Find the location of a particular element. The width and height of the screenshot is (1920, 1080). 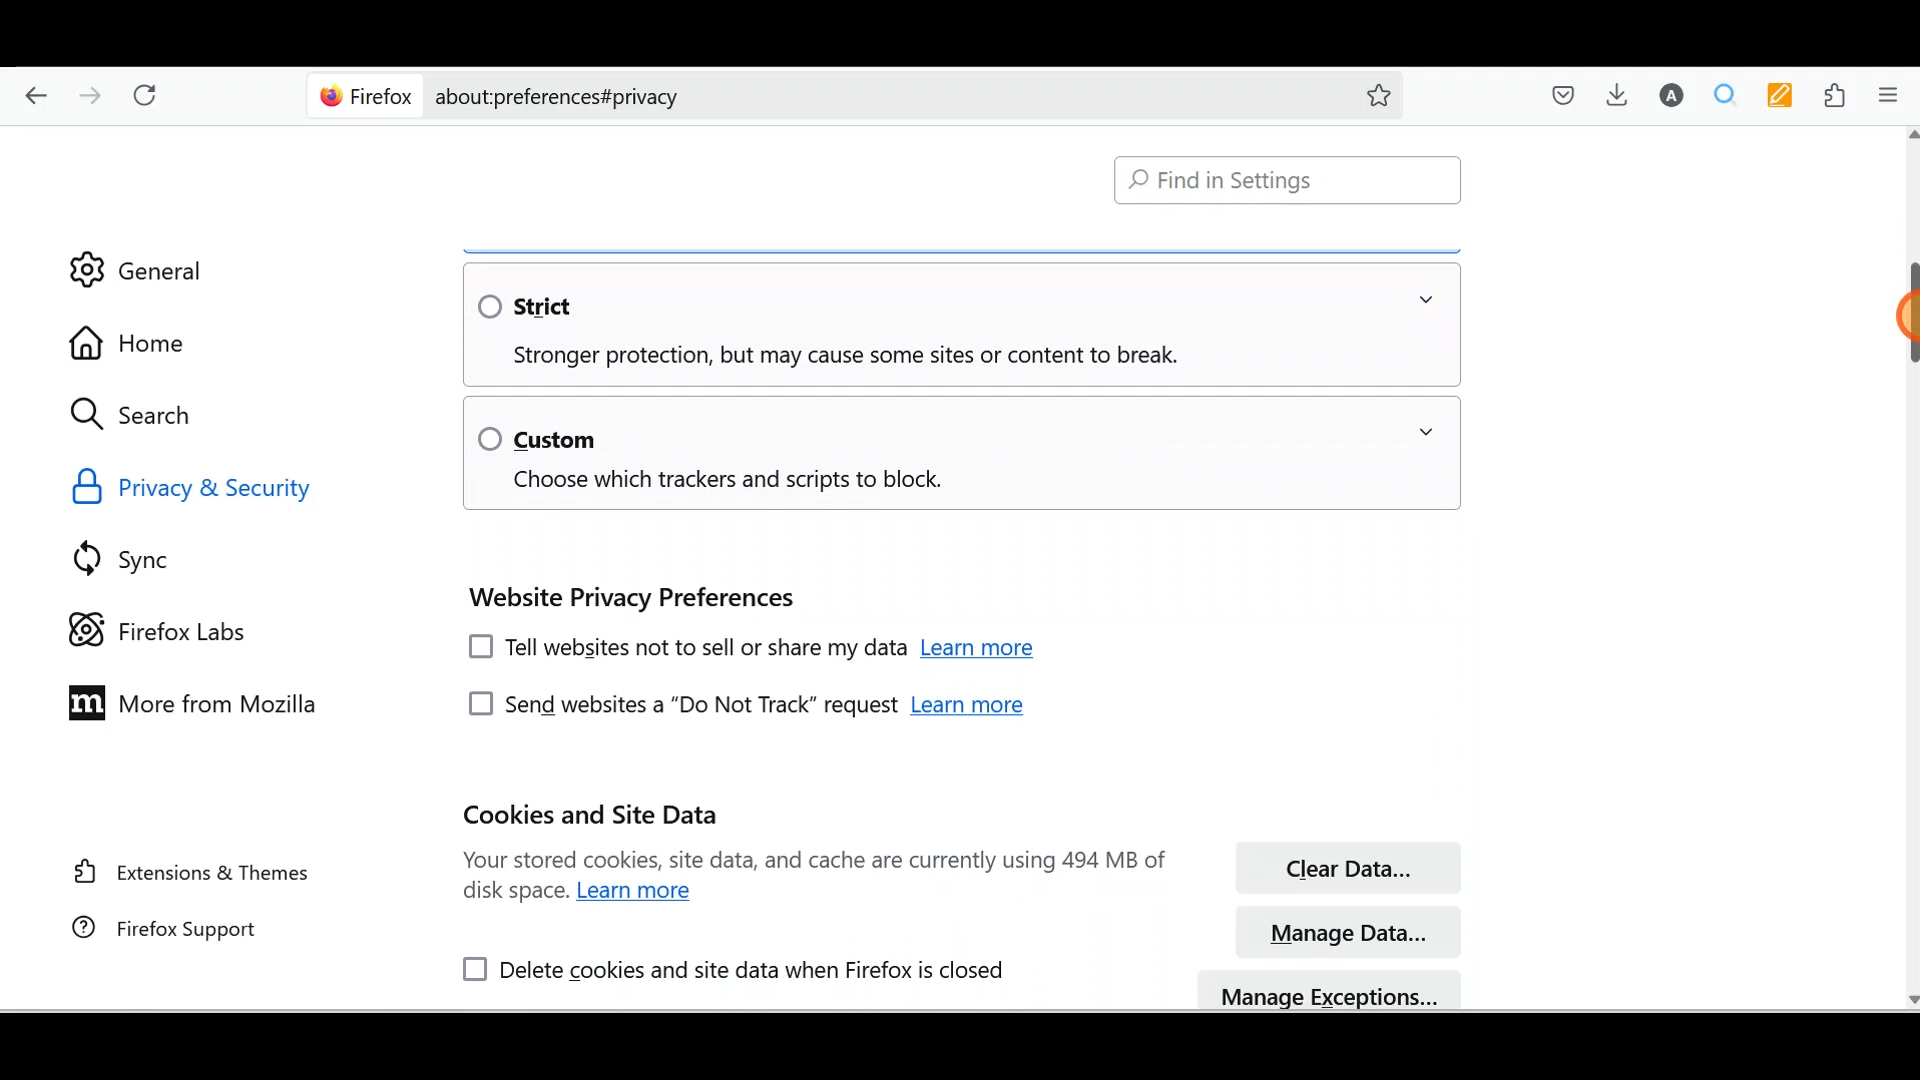

Find in Settings is located at coordinates (1289, 181).